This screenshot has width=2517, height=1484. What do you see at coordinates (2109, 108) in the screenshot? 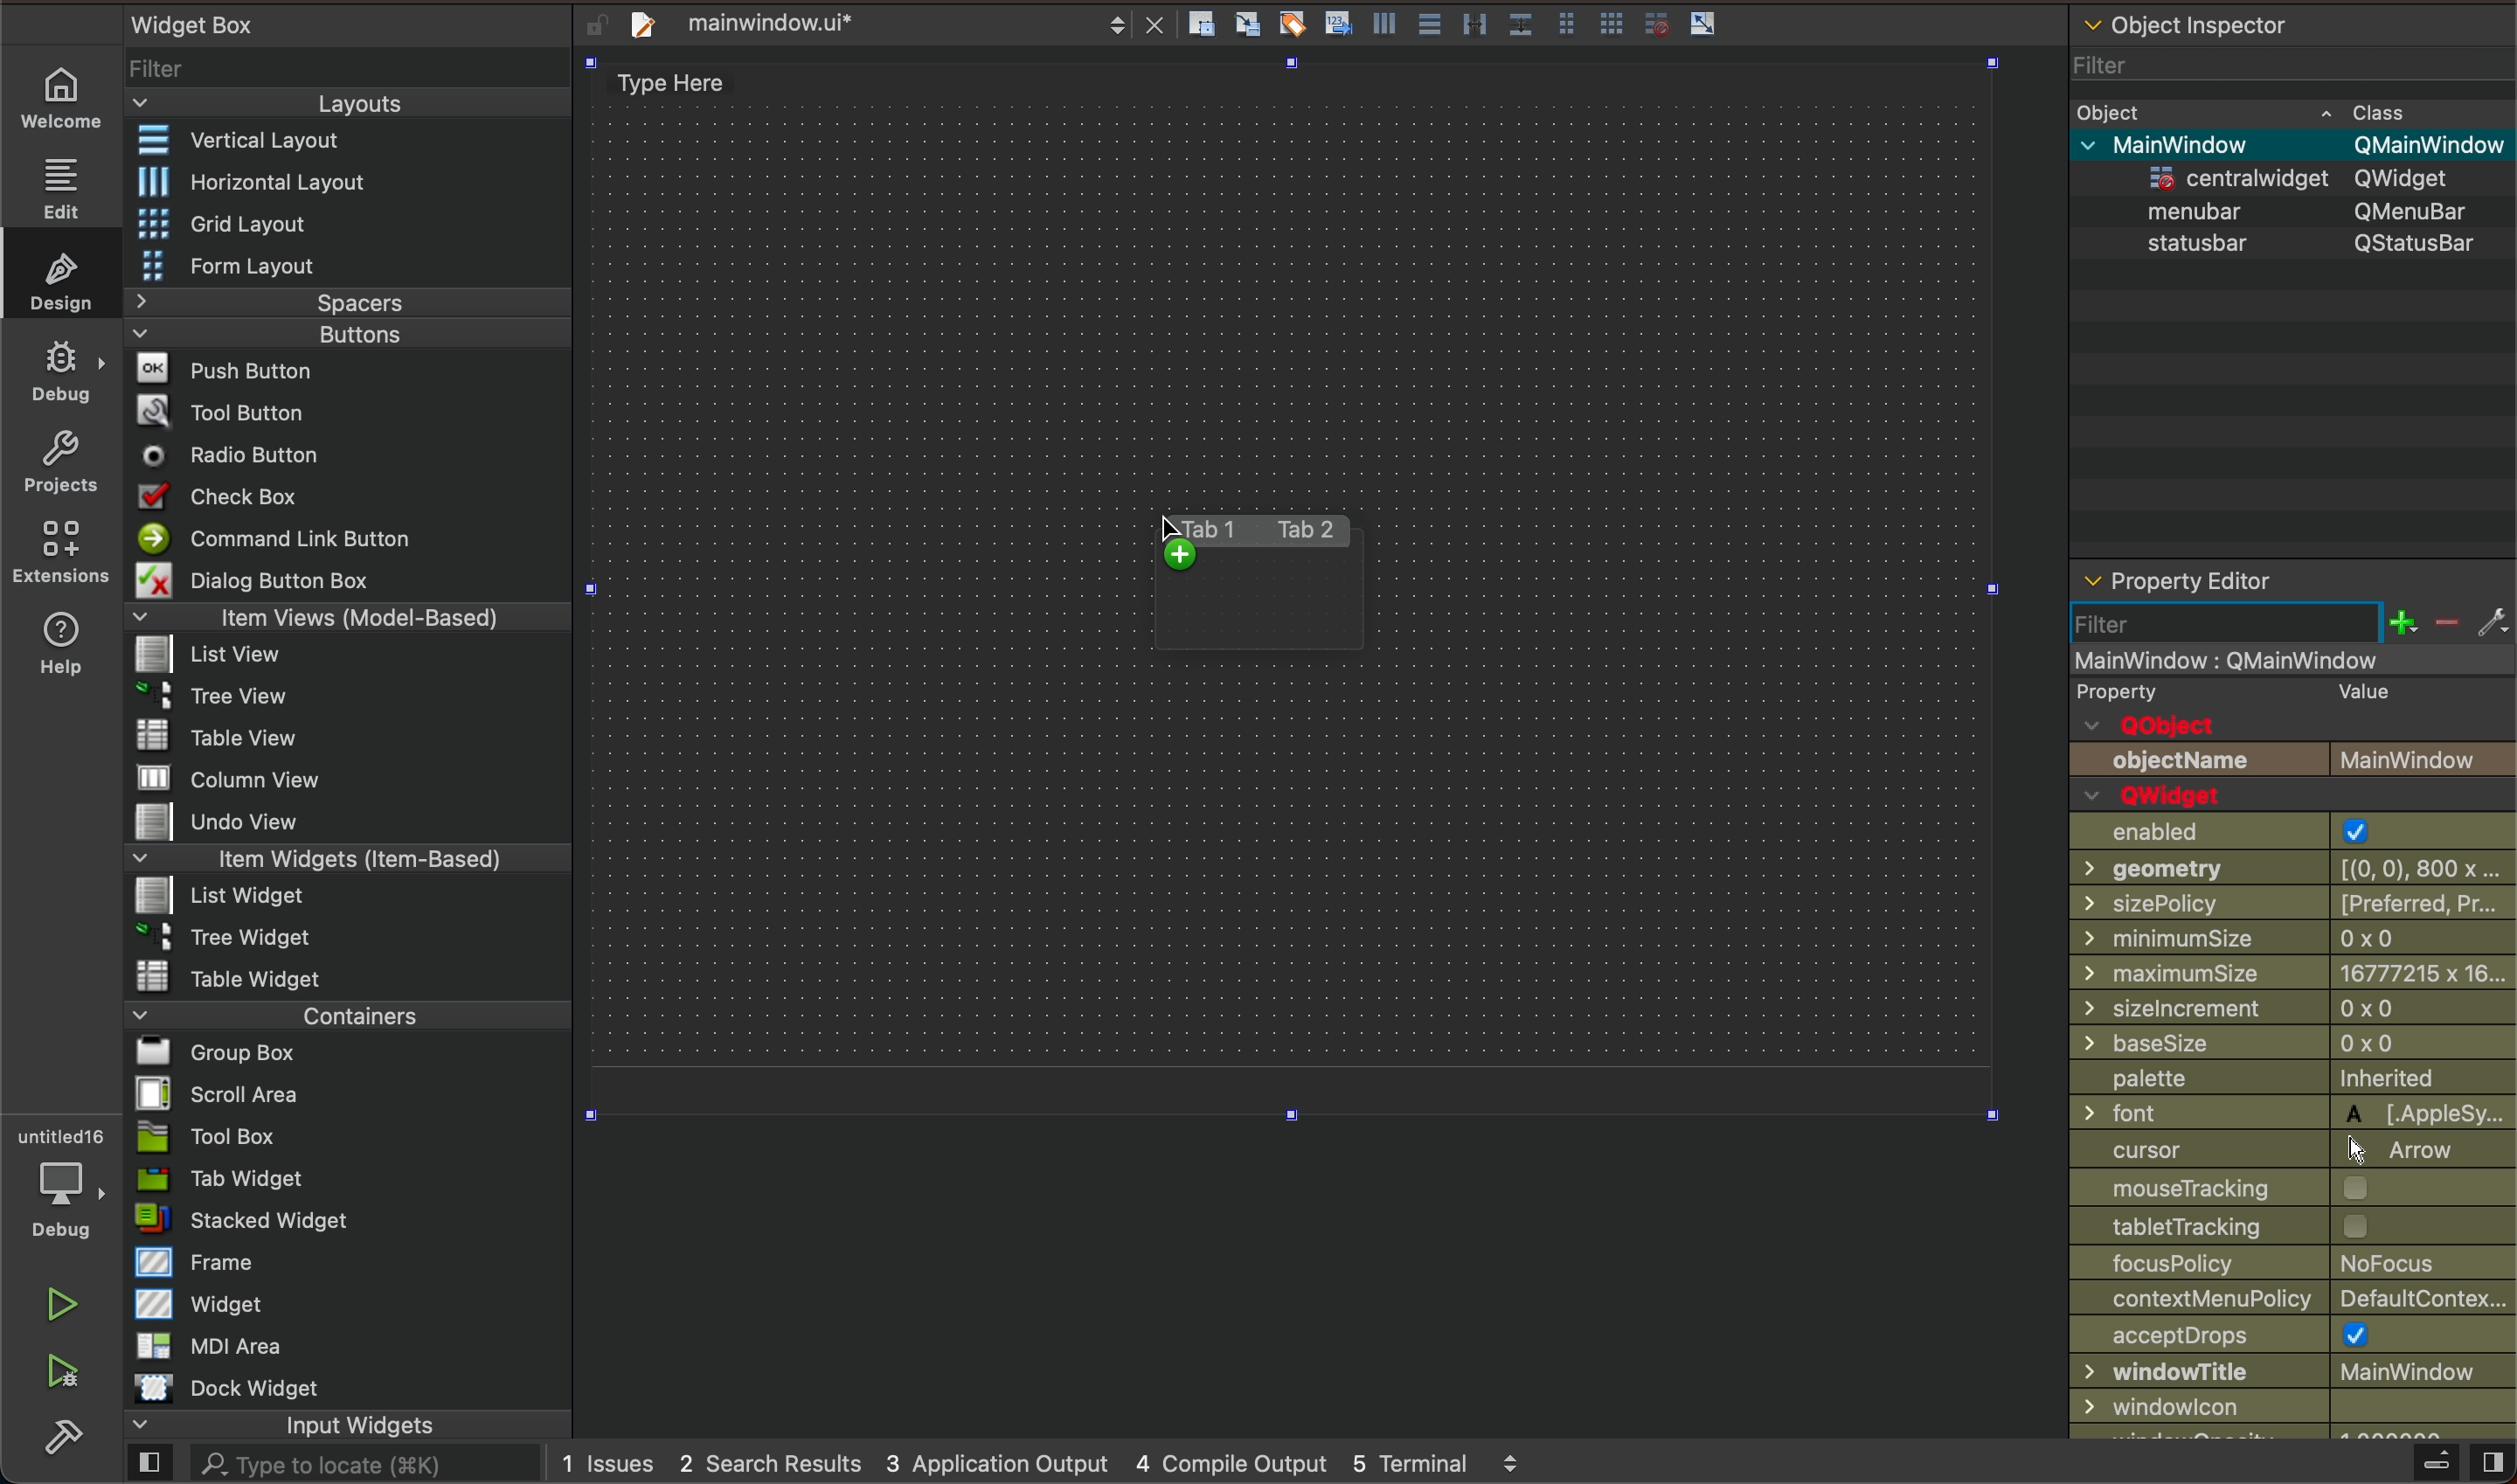
I see `Obiect` at bounding box center [2109, 108].